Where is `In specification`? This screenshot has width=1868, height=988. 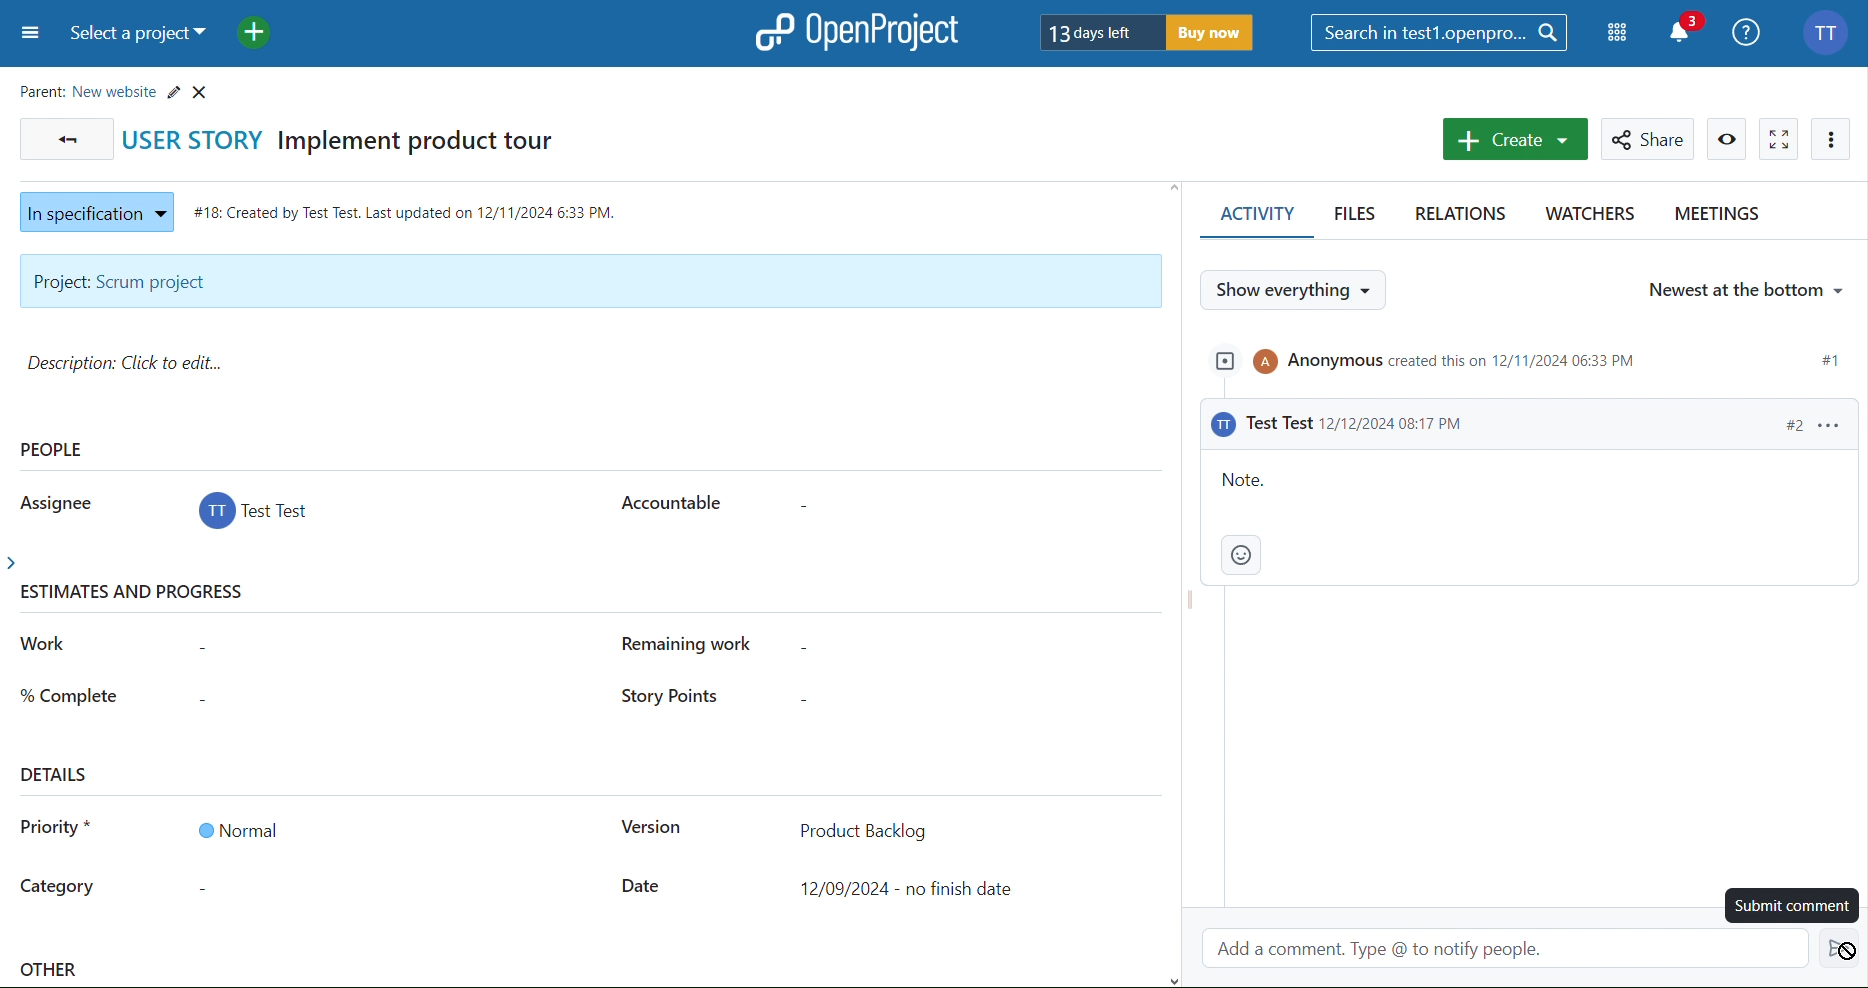 In specification is located at coordinates (92, 209).